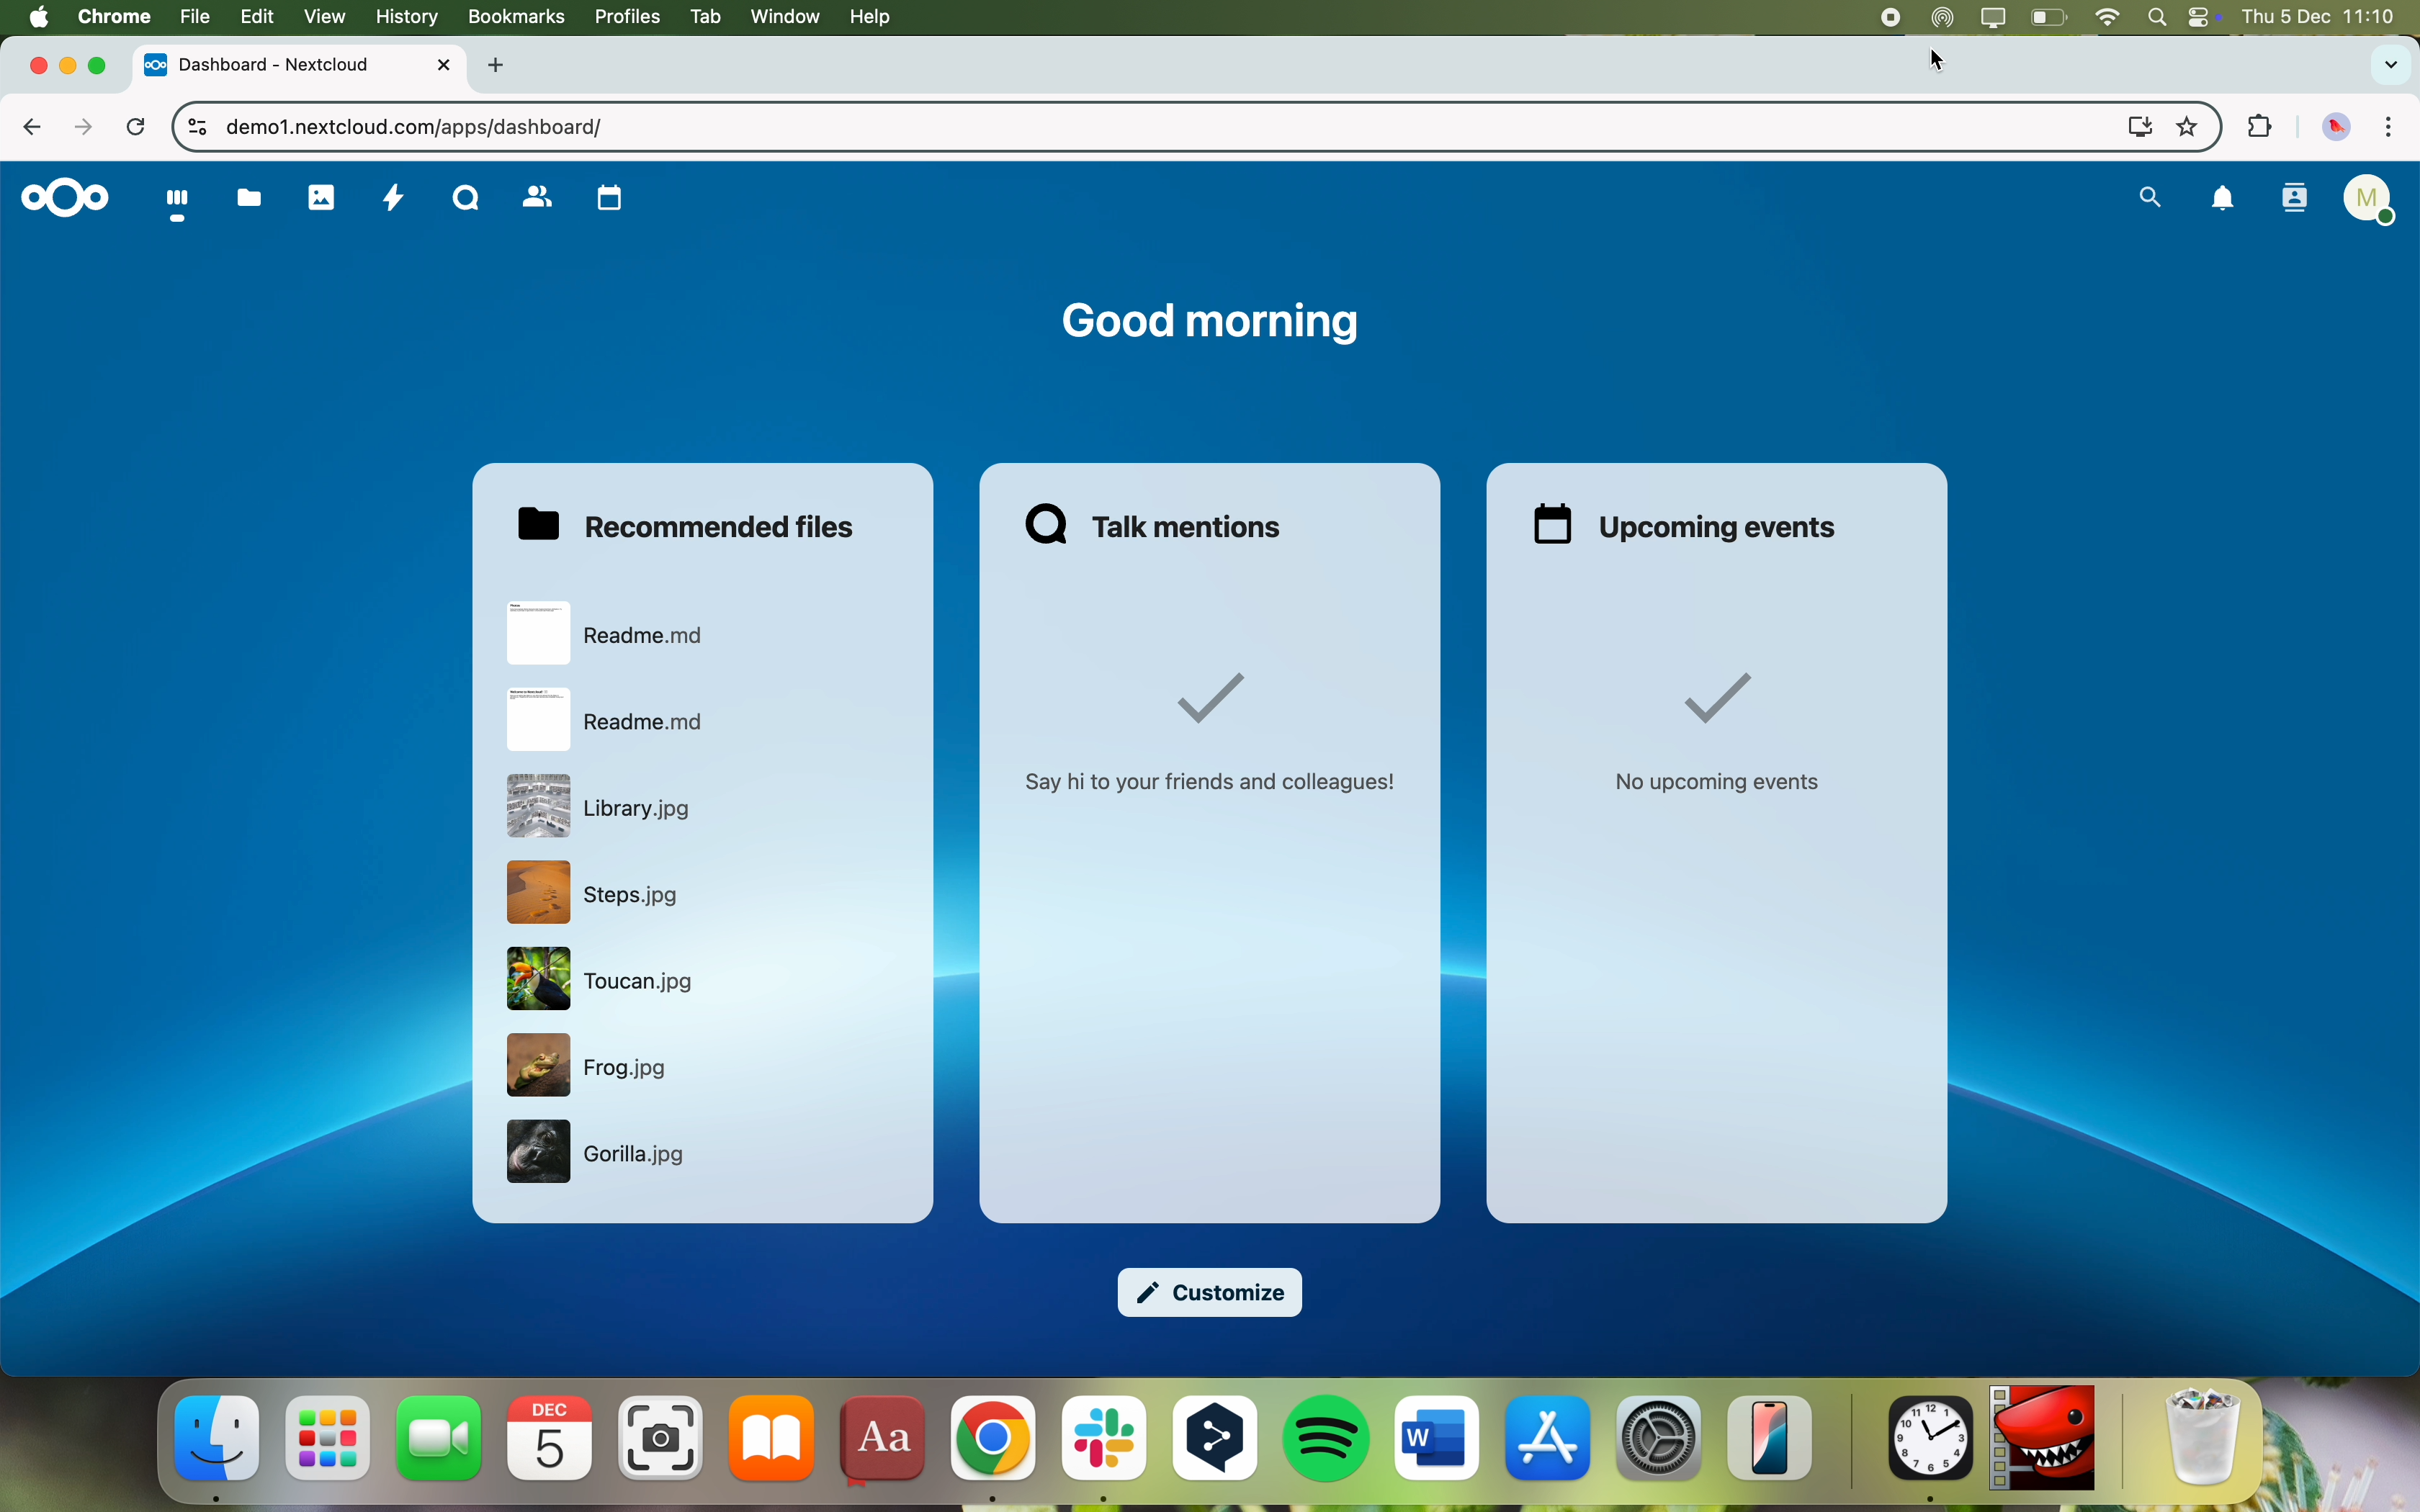 The width and height of the screenshot is (2420, 1512). I want to click on calendar, so click(553, 1438).